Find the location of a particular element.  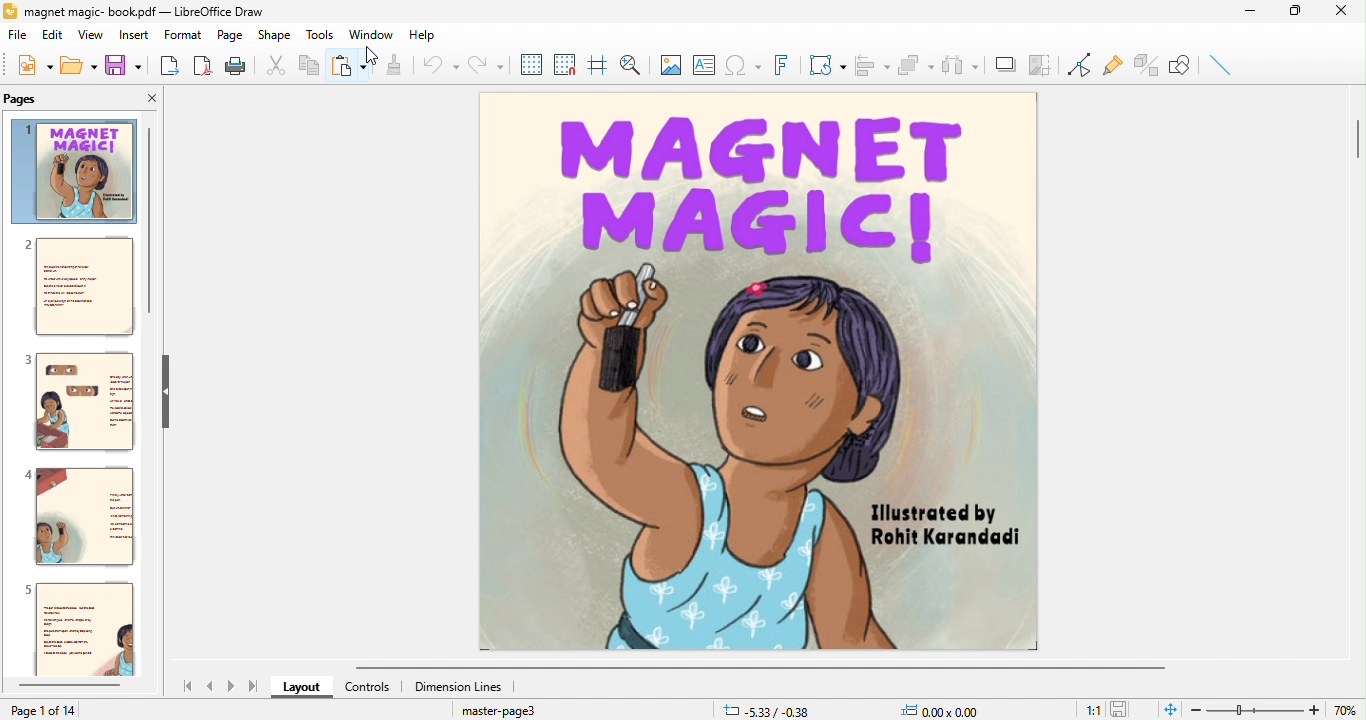

arrange is located at coordinates (918, 63).